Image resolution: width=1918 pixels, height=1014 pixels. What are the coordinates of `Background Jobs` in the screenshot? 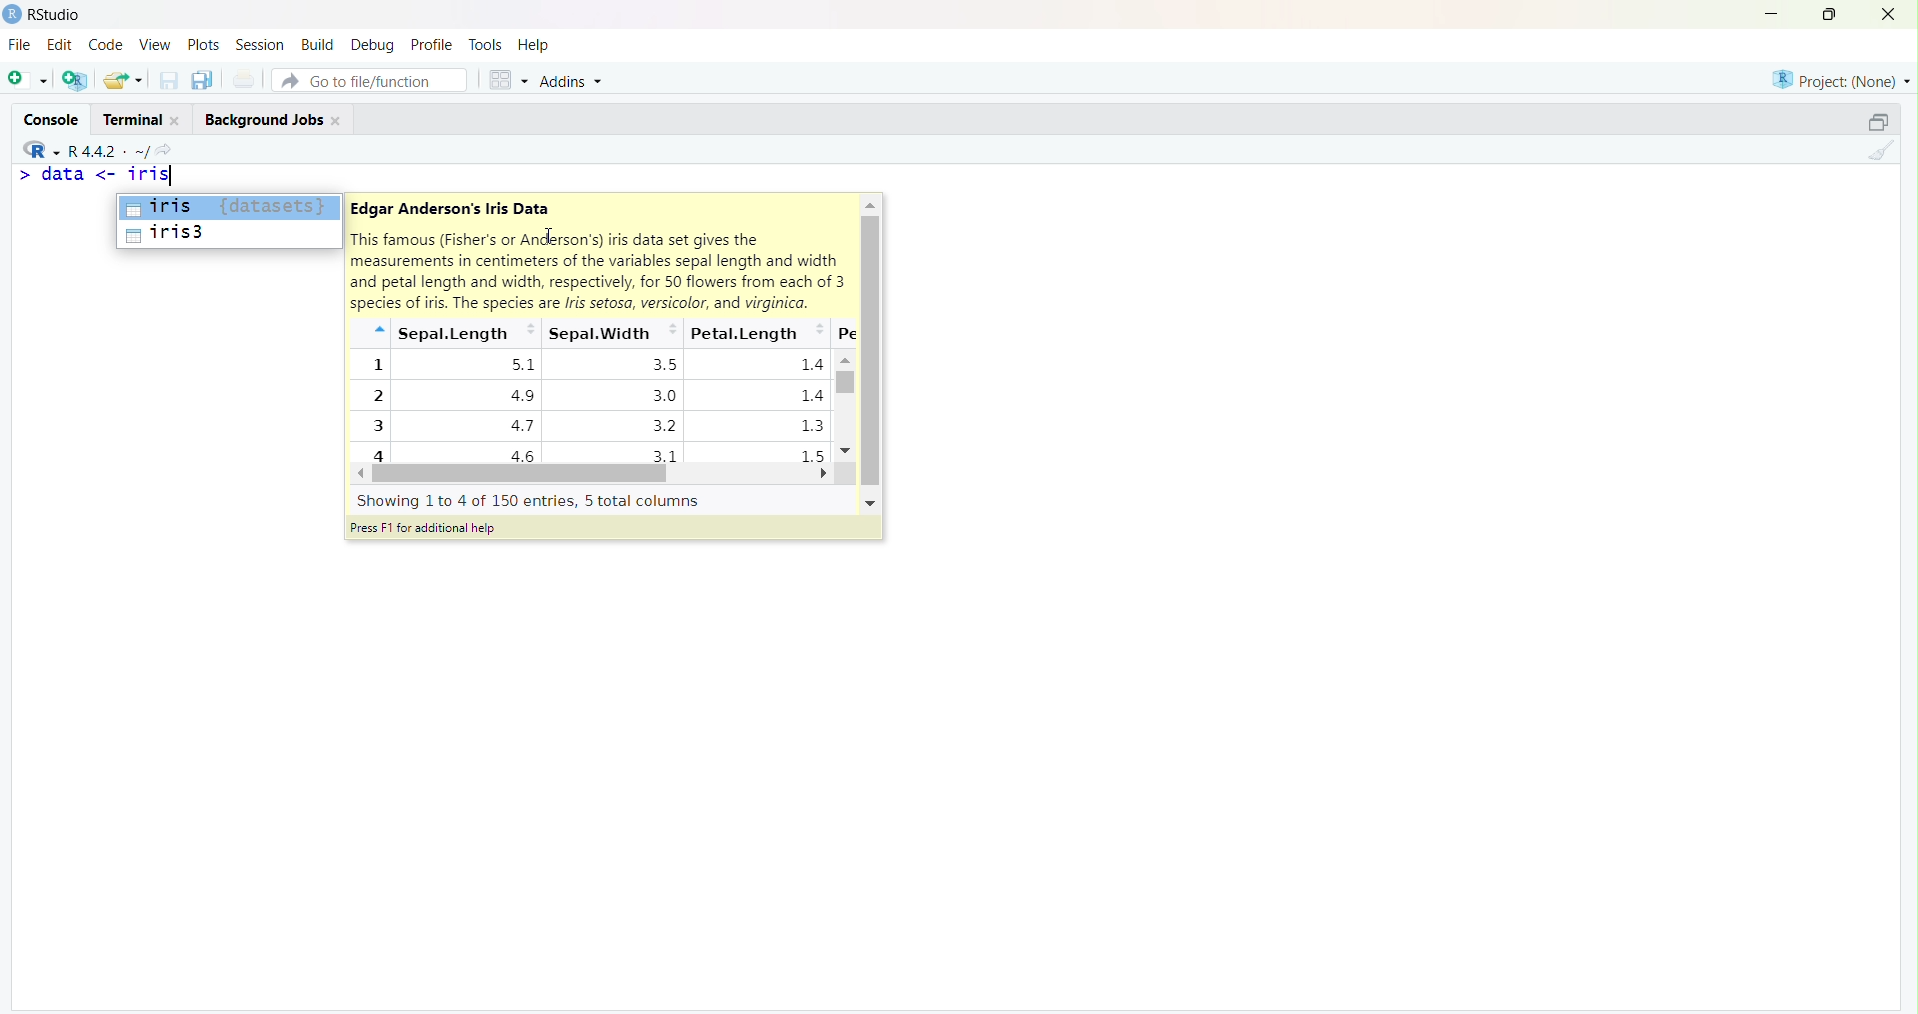 It's located at (273, 118).